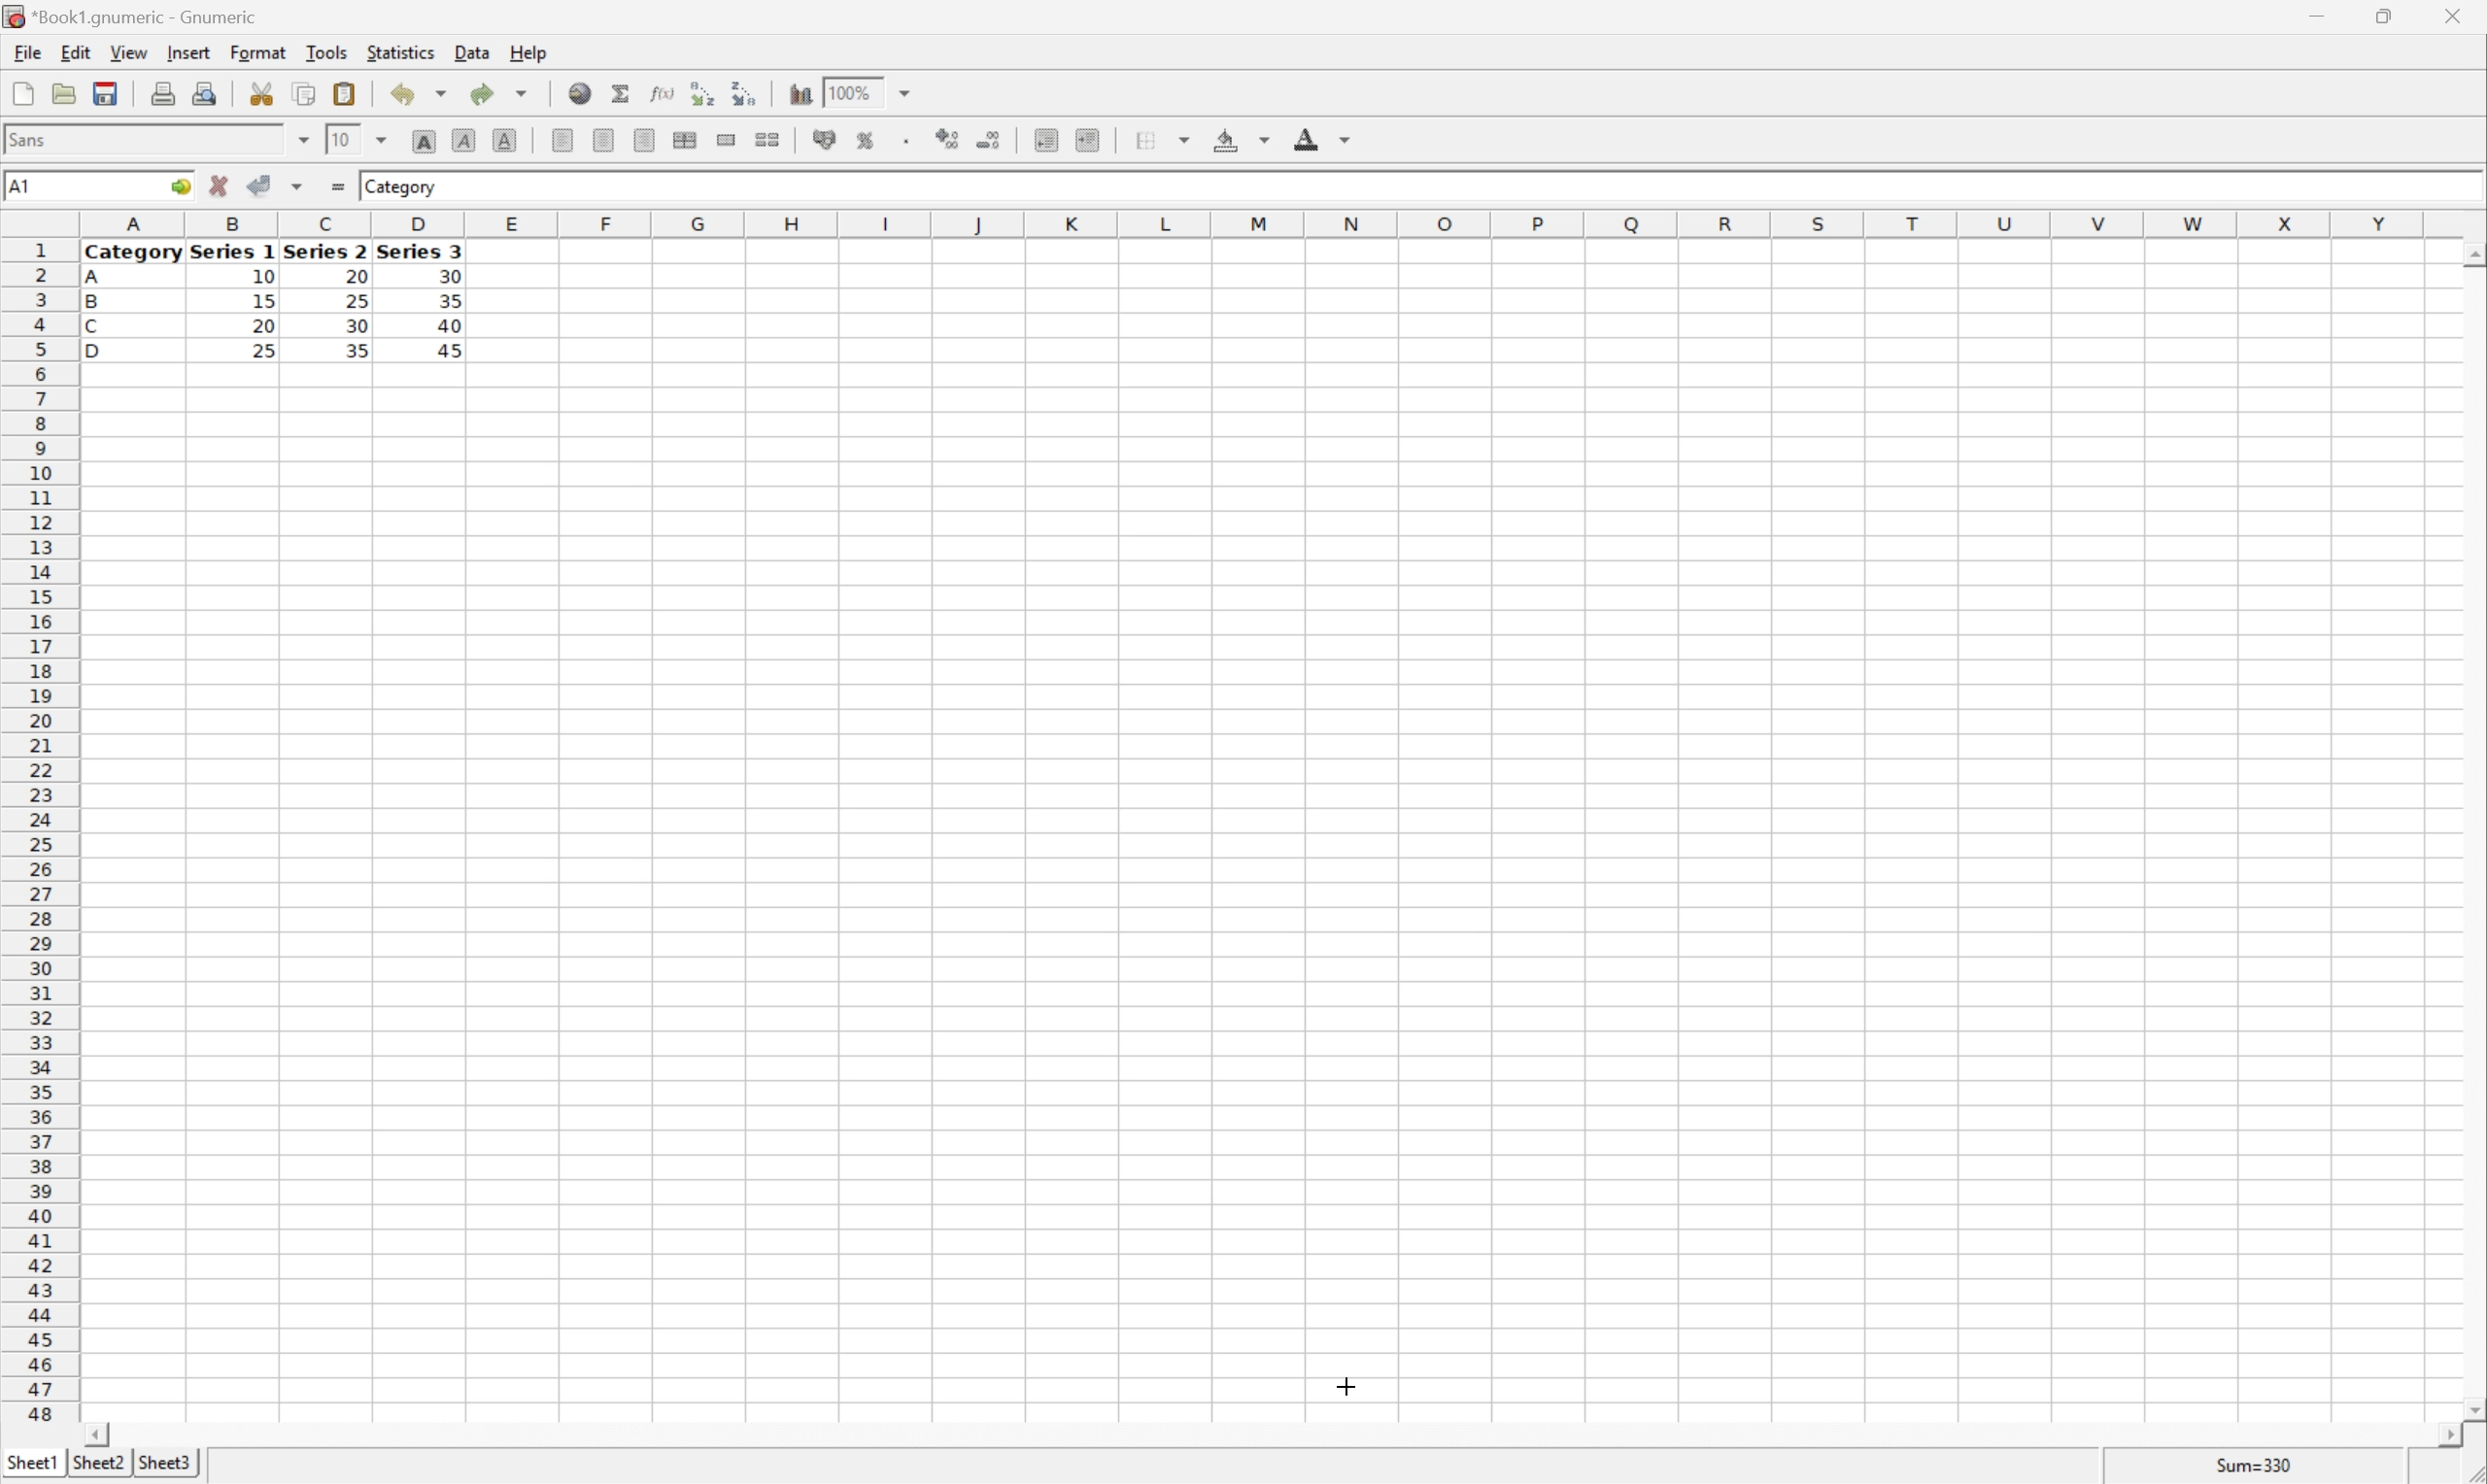 This screenshot has width=2487, height=1484. What do you see at coordinates (403, 53) in the screenshot?
I see `Statistics` at bounding box center [403, 53].